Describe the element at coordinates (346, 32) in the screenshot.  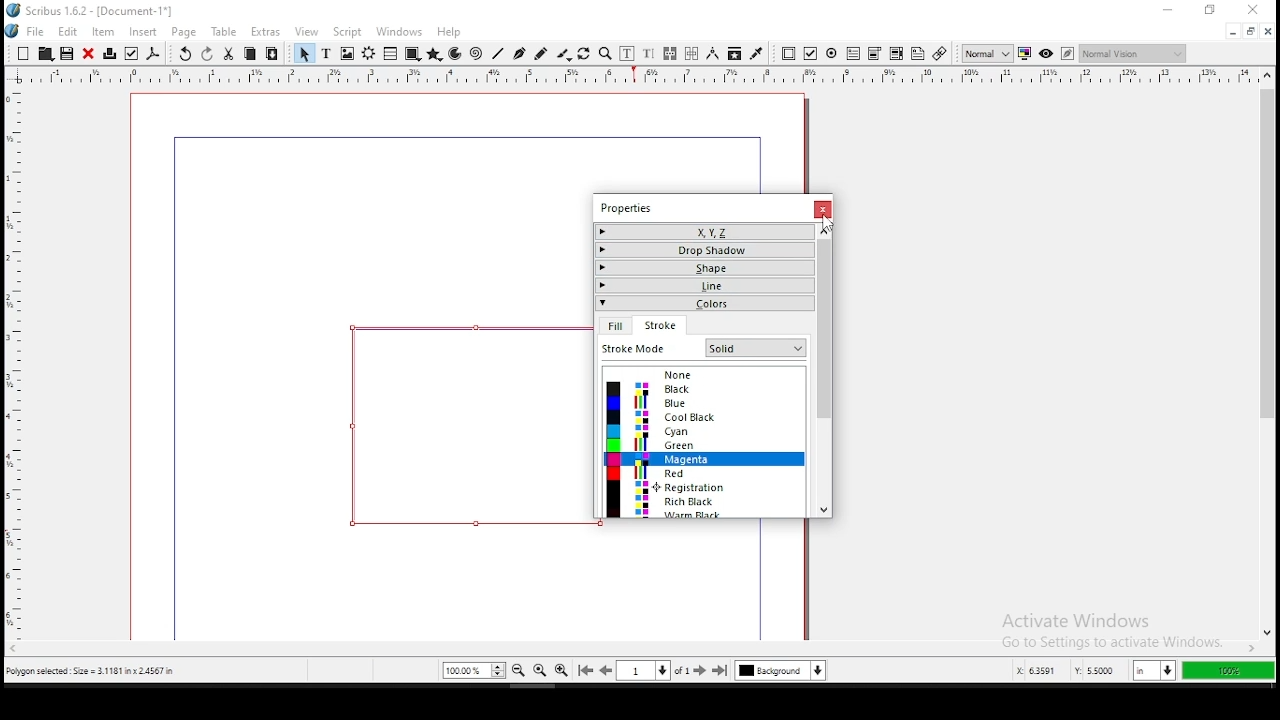
I see `script` at that location.